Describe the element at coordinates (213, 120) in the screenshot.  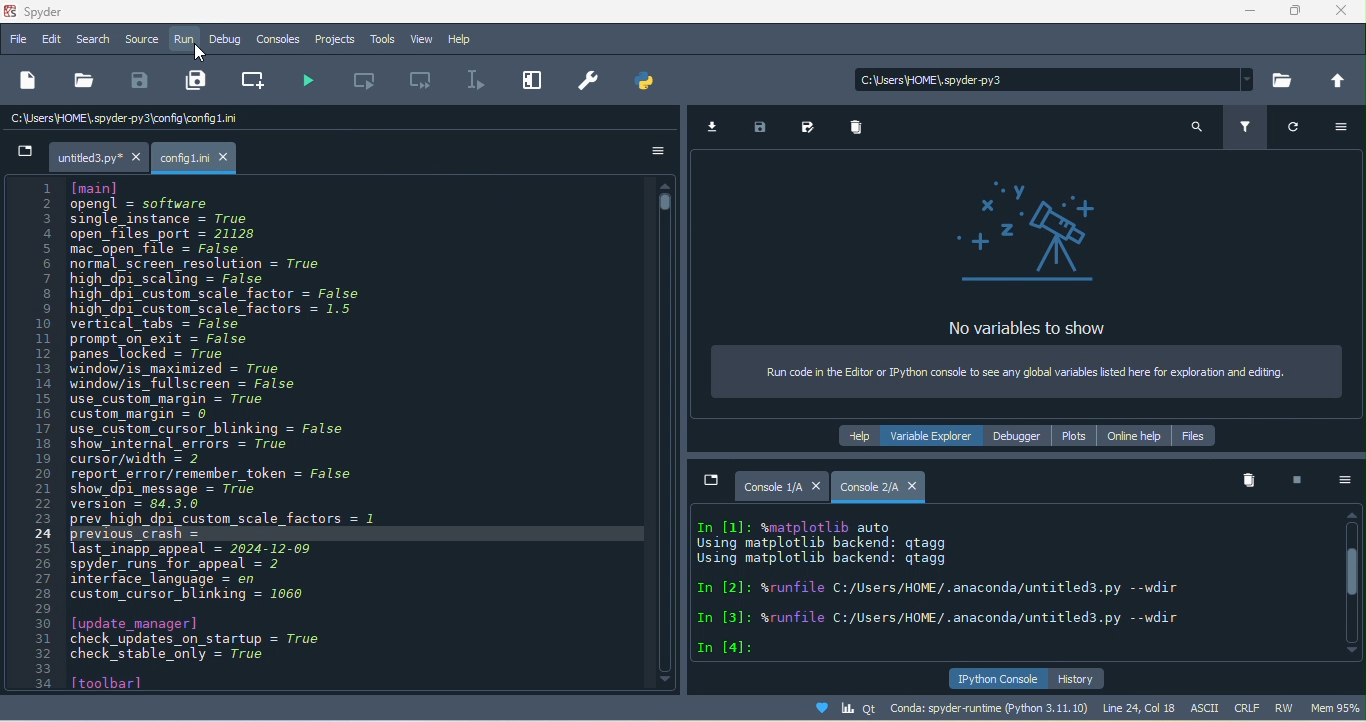
I see `c/users\home\spyder` at that location.